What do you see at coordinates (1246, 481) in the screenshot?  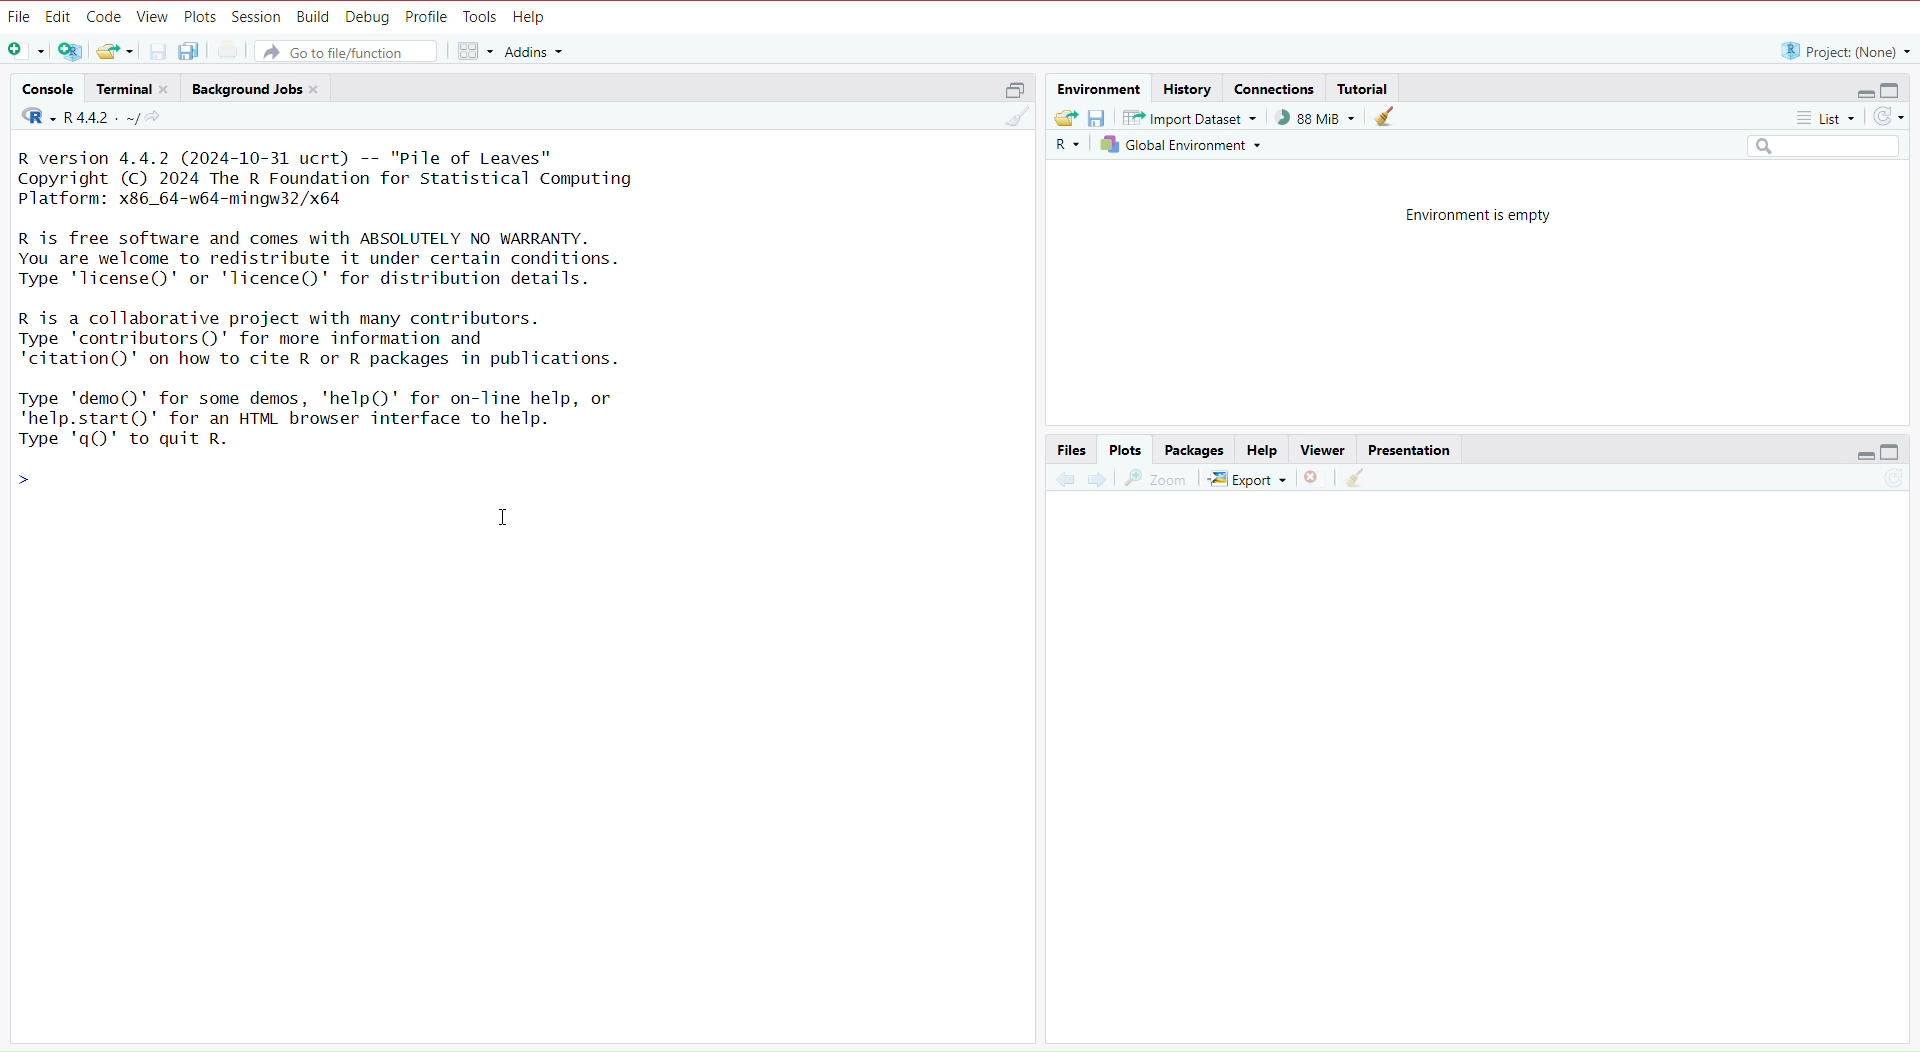 I see `export` at bounding box center [1246, 481].